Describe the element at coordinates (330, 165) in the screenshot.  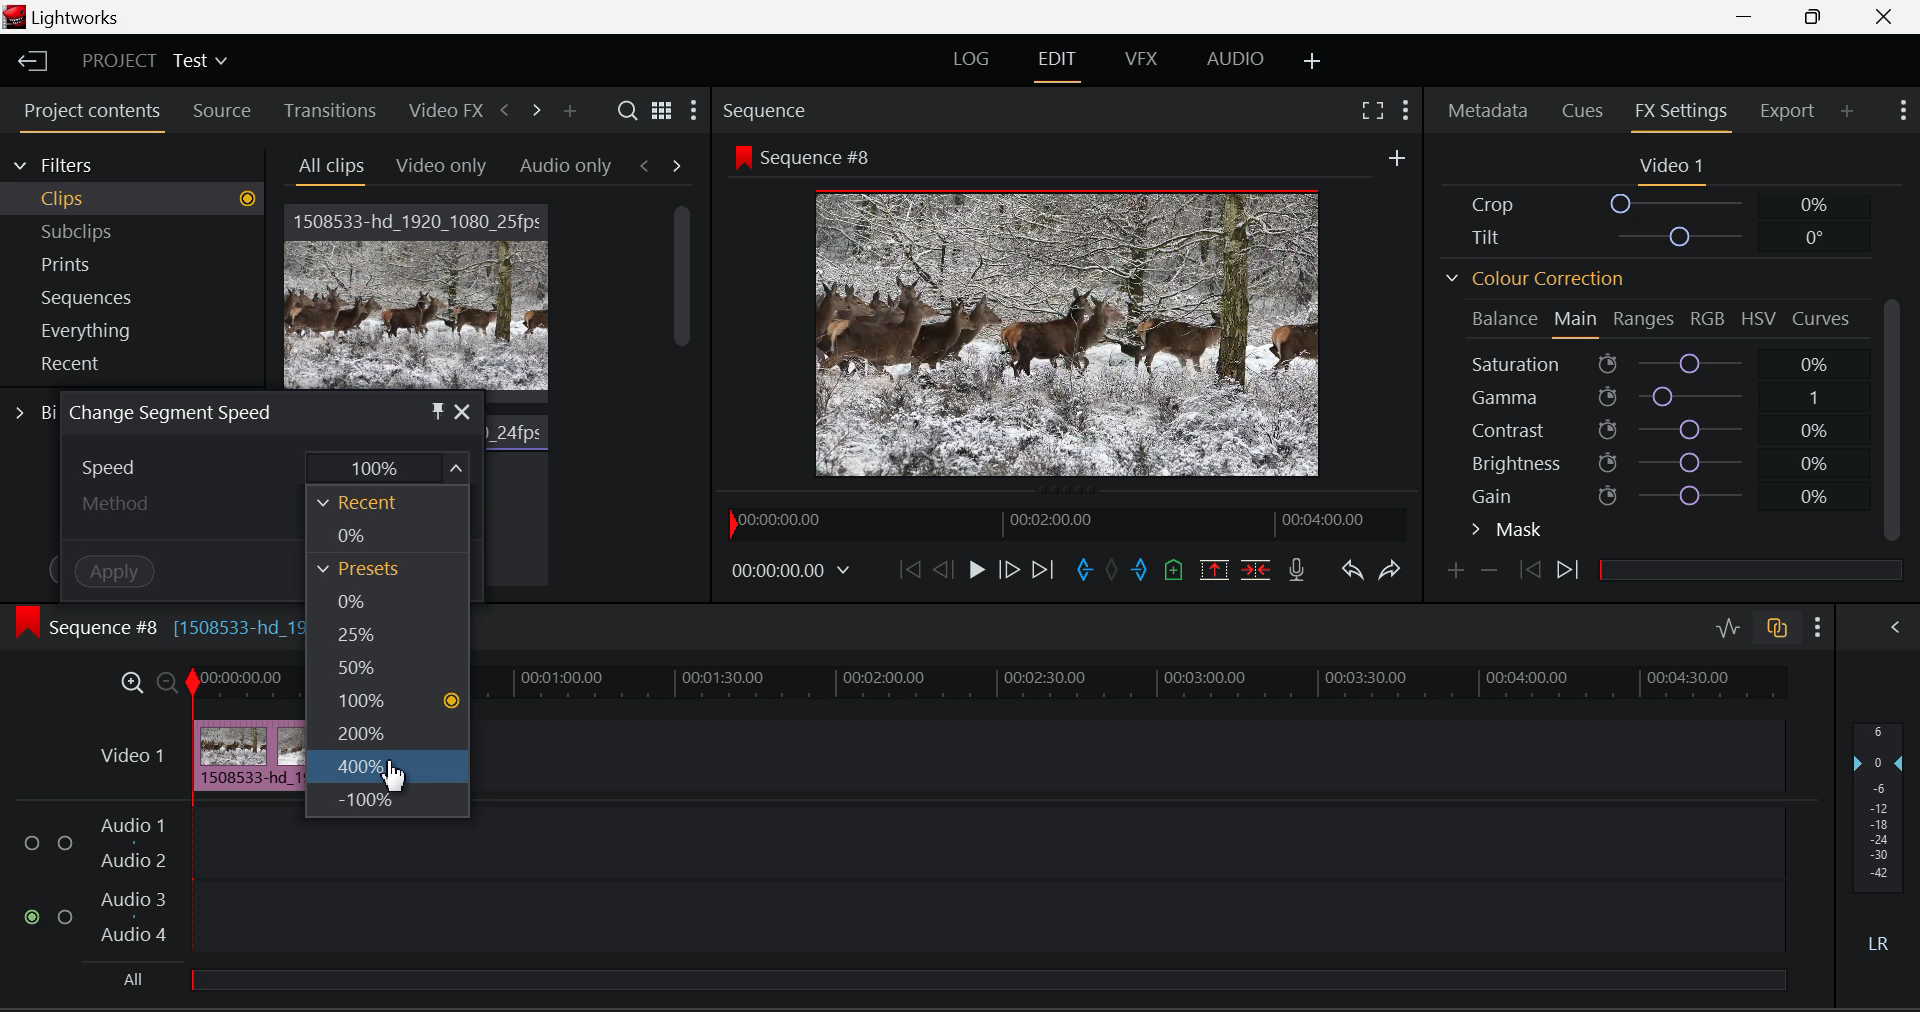
I see `All Clips` at that location.